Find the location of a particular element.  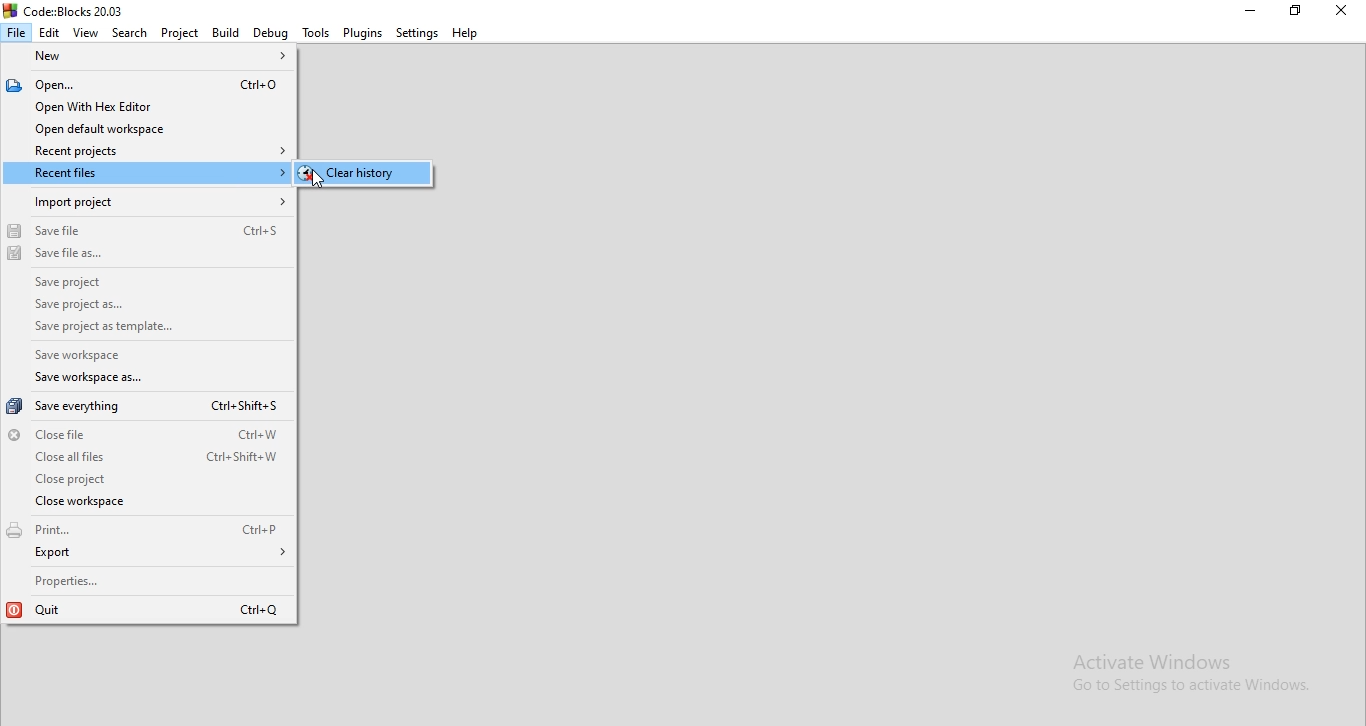

Quit is located at coordinates (149, 609).